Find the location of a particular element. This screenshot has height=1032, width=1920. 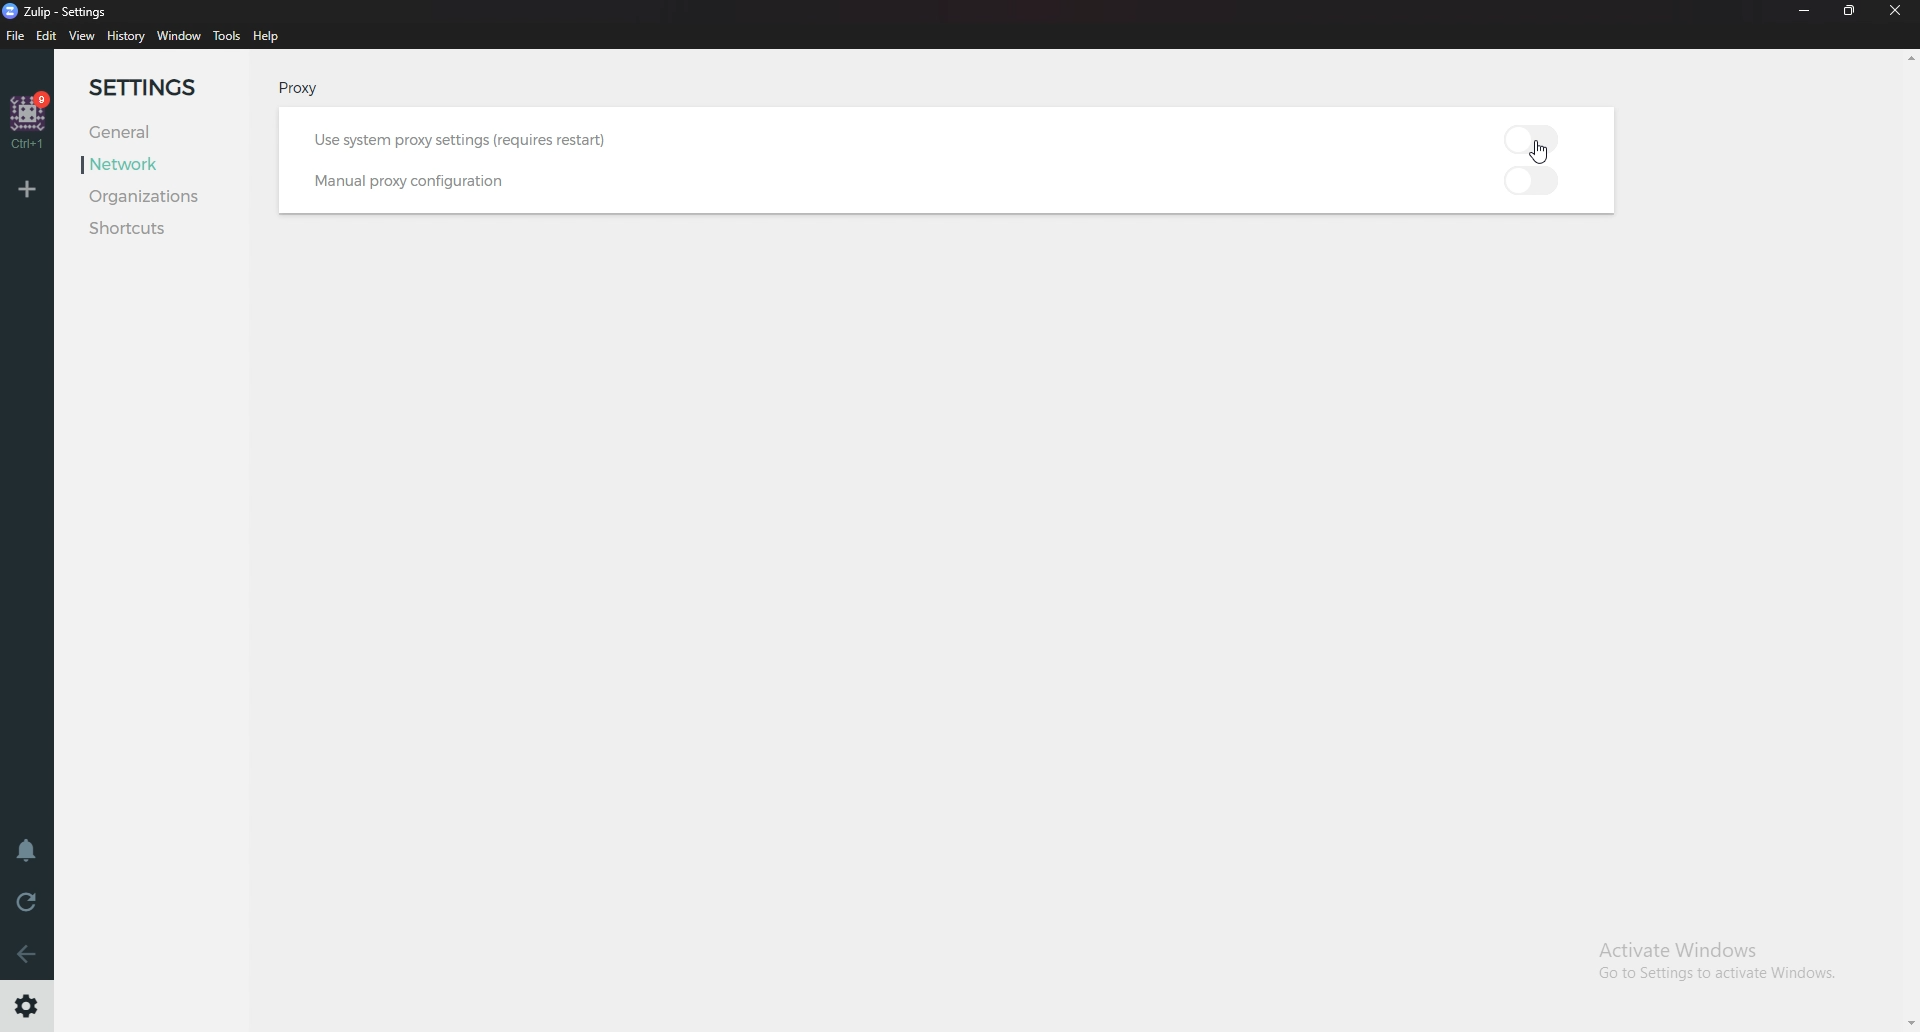

toggle is located at coordinates (1540, 180).